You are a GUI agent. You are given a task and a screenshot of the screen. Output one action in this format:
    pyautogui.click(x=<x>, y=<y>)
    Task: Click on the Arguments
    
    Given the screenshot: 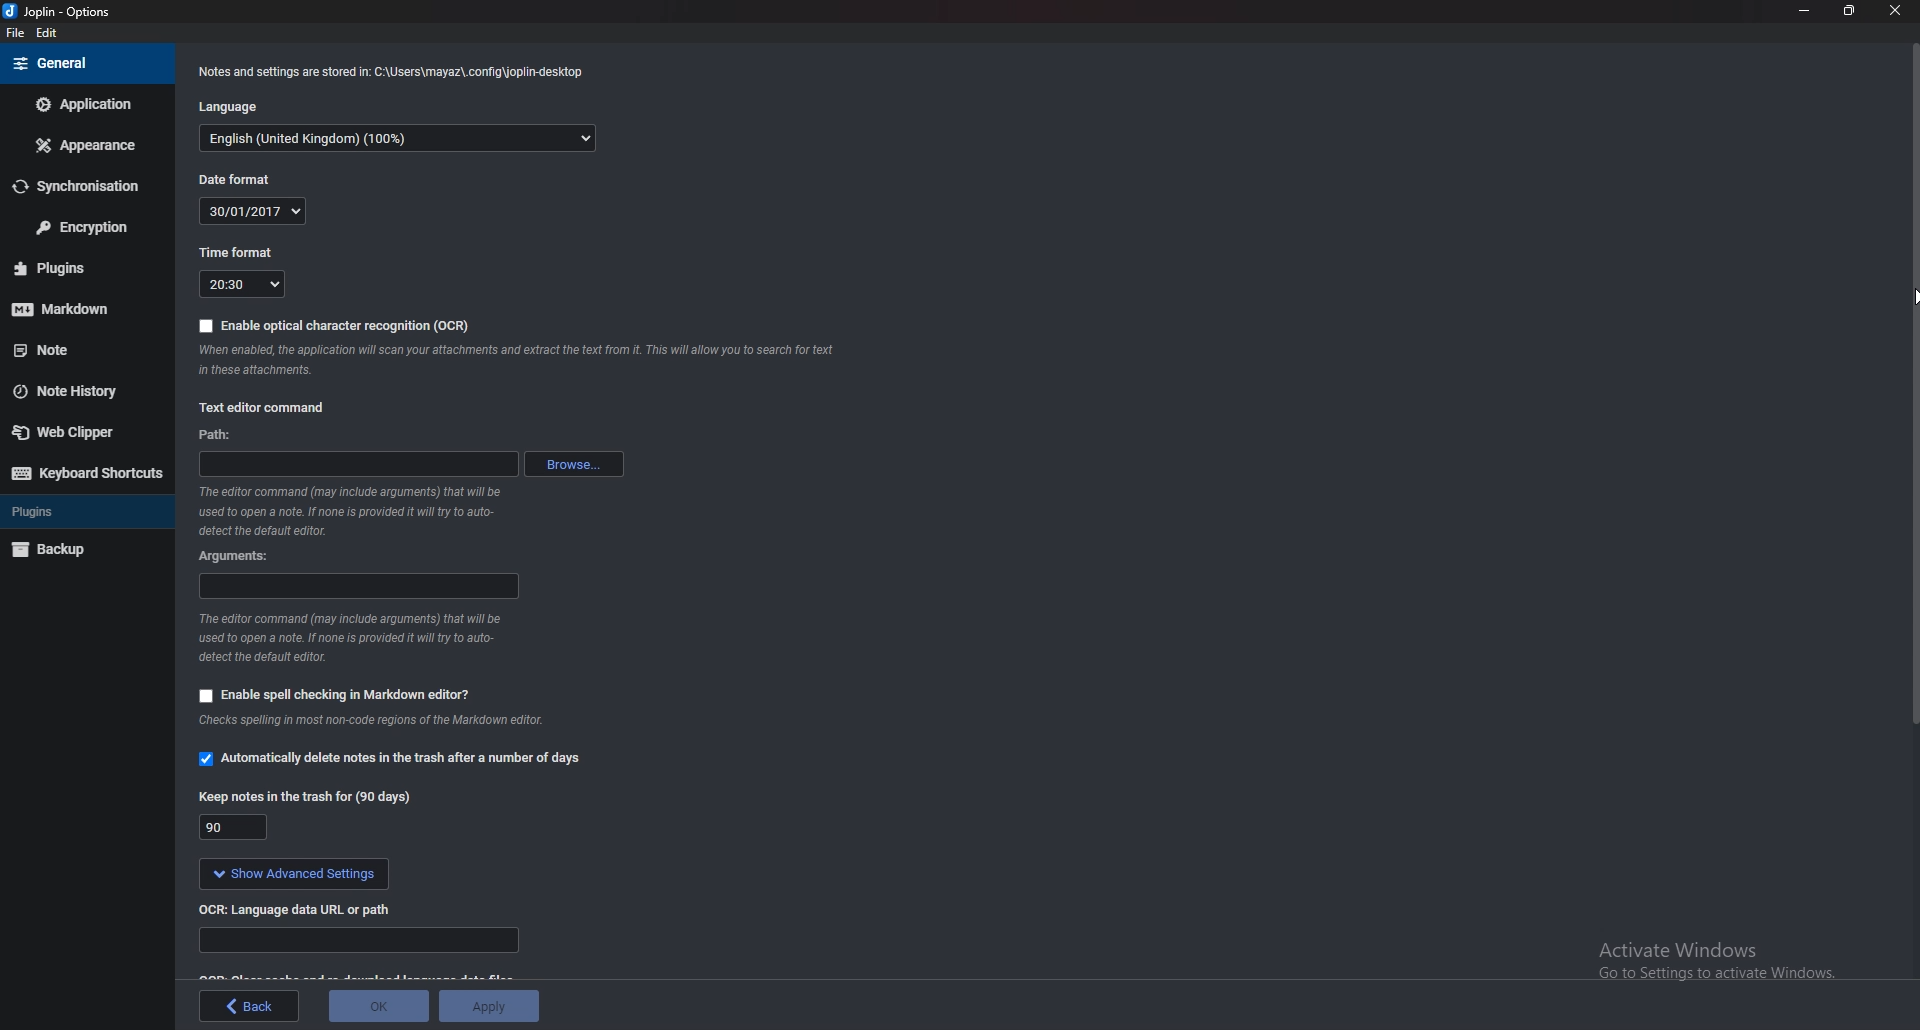 What is the action you would take?
    pyautogui.click(x=360, y=588)
    